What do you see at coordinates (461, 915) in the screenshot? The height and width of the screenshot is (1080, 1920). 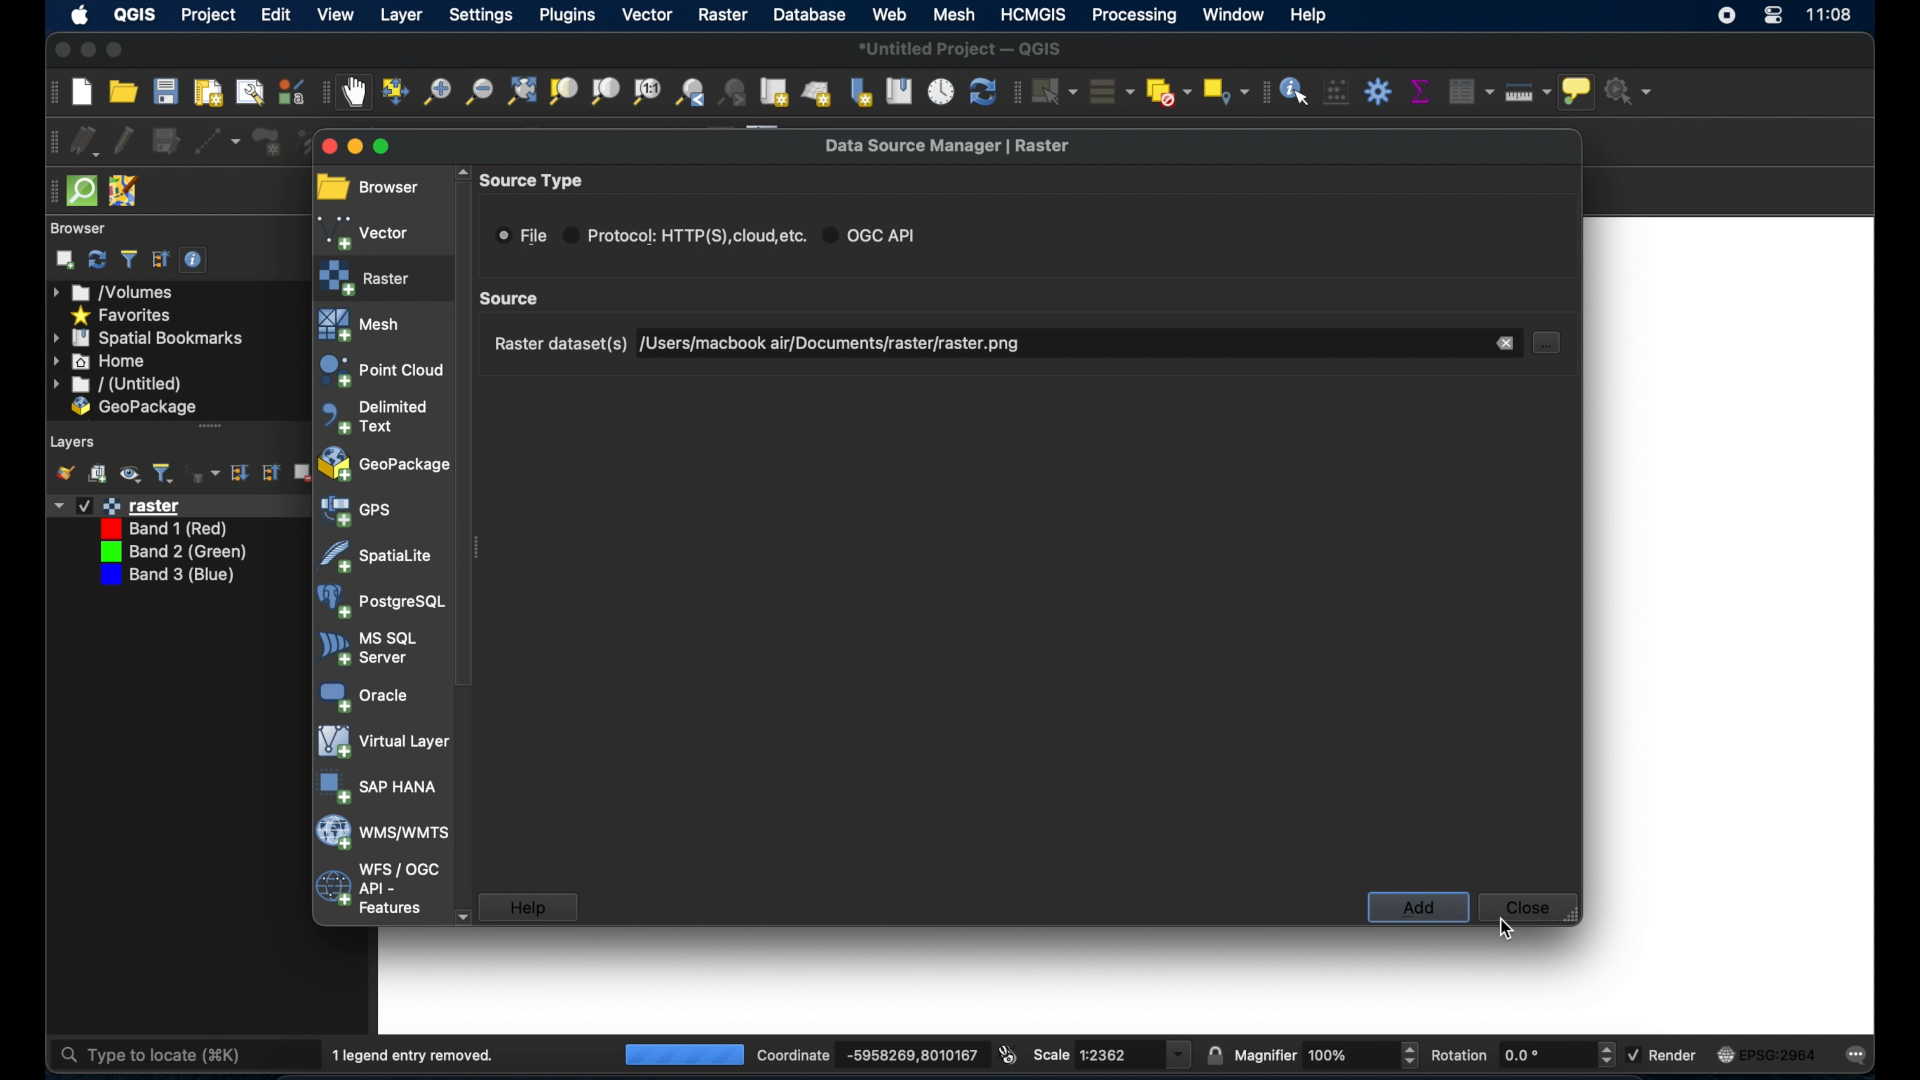 I see `scroll down arrow` at bounding box center [461, 915].